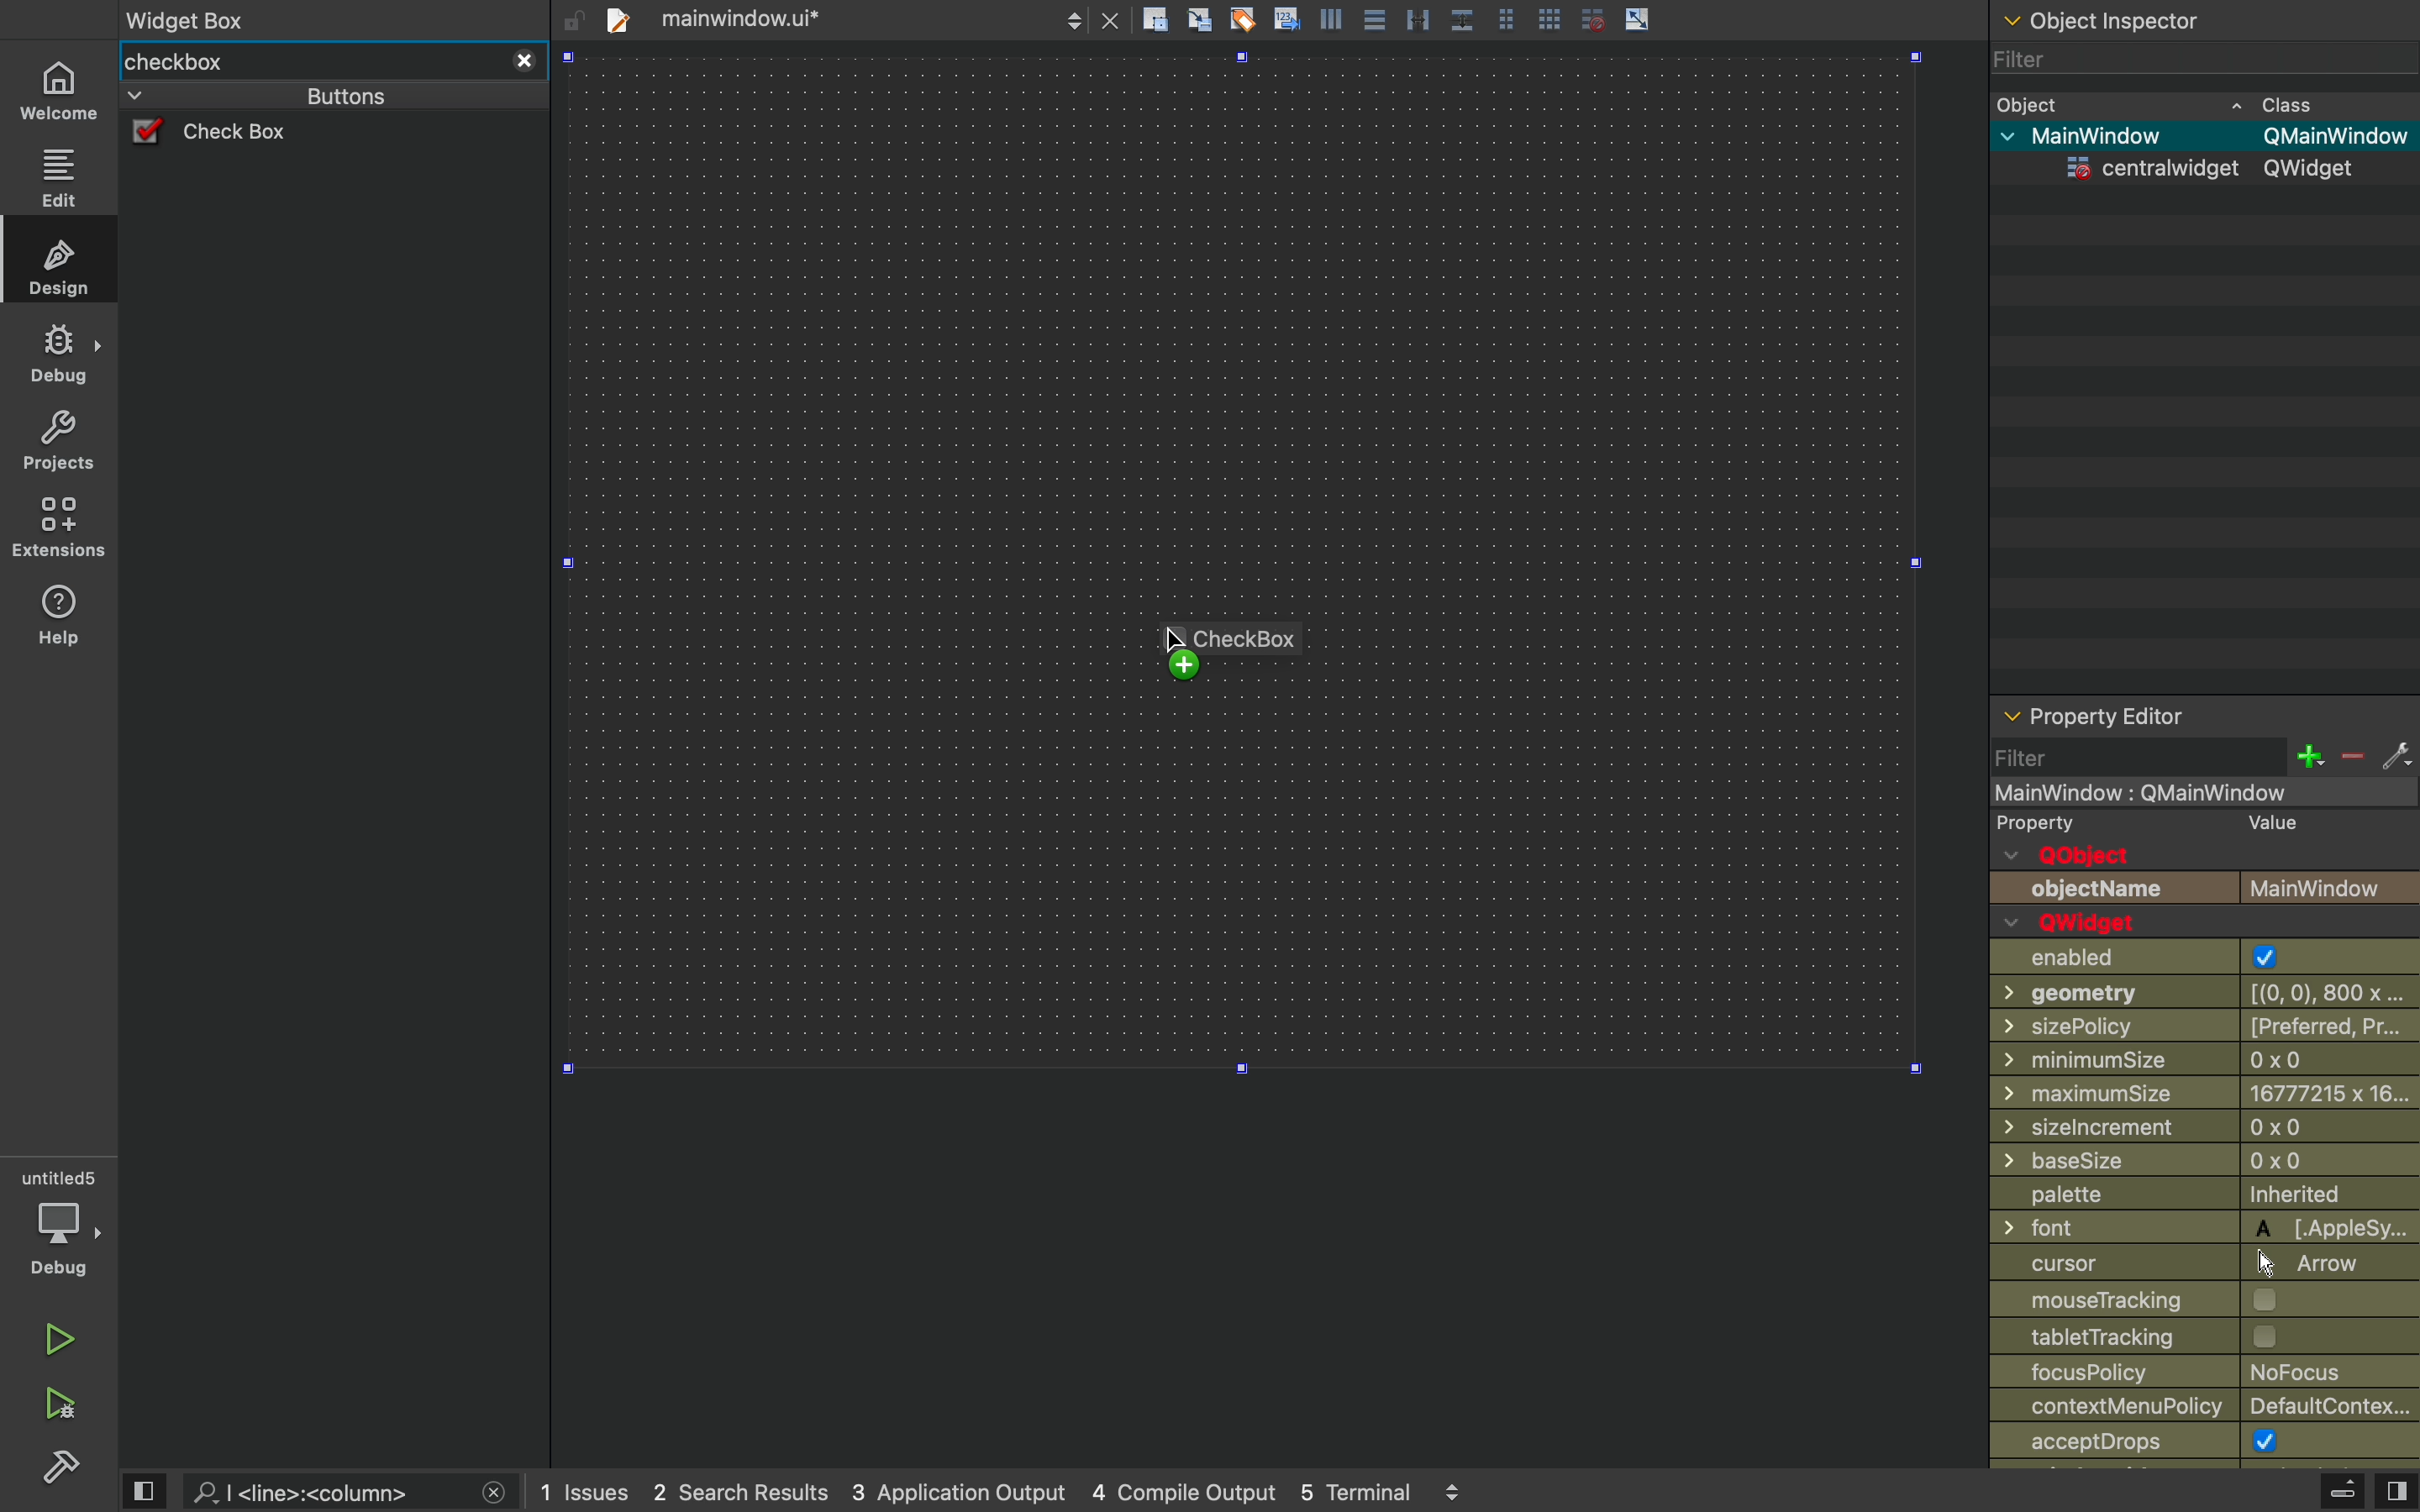  I want to click on object, so click(2175, 103).